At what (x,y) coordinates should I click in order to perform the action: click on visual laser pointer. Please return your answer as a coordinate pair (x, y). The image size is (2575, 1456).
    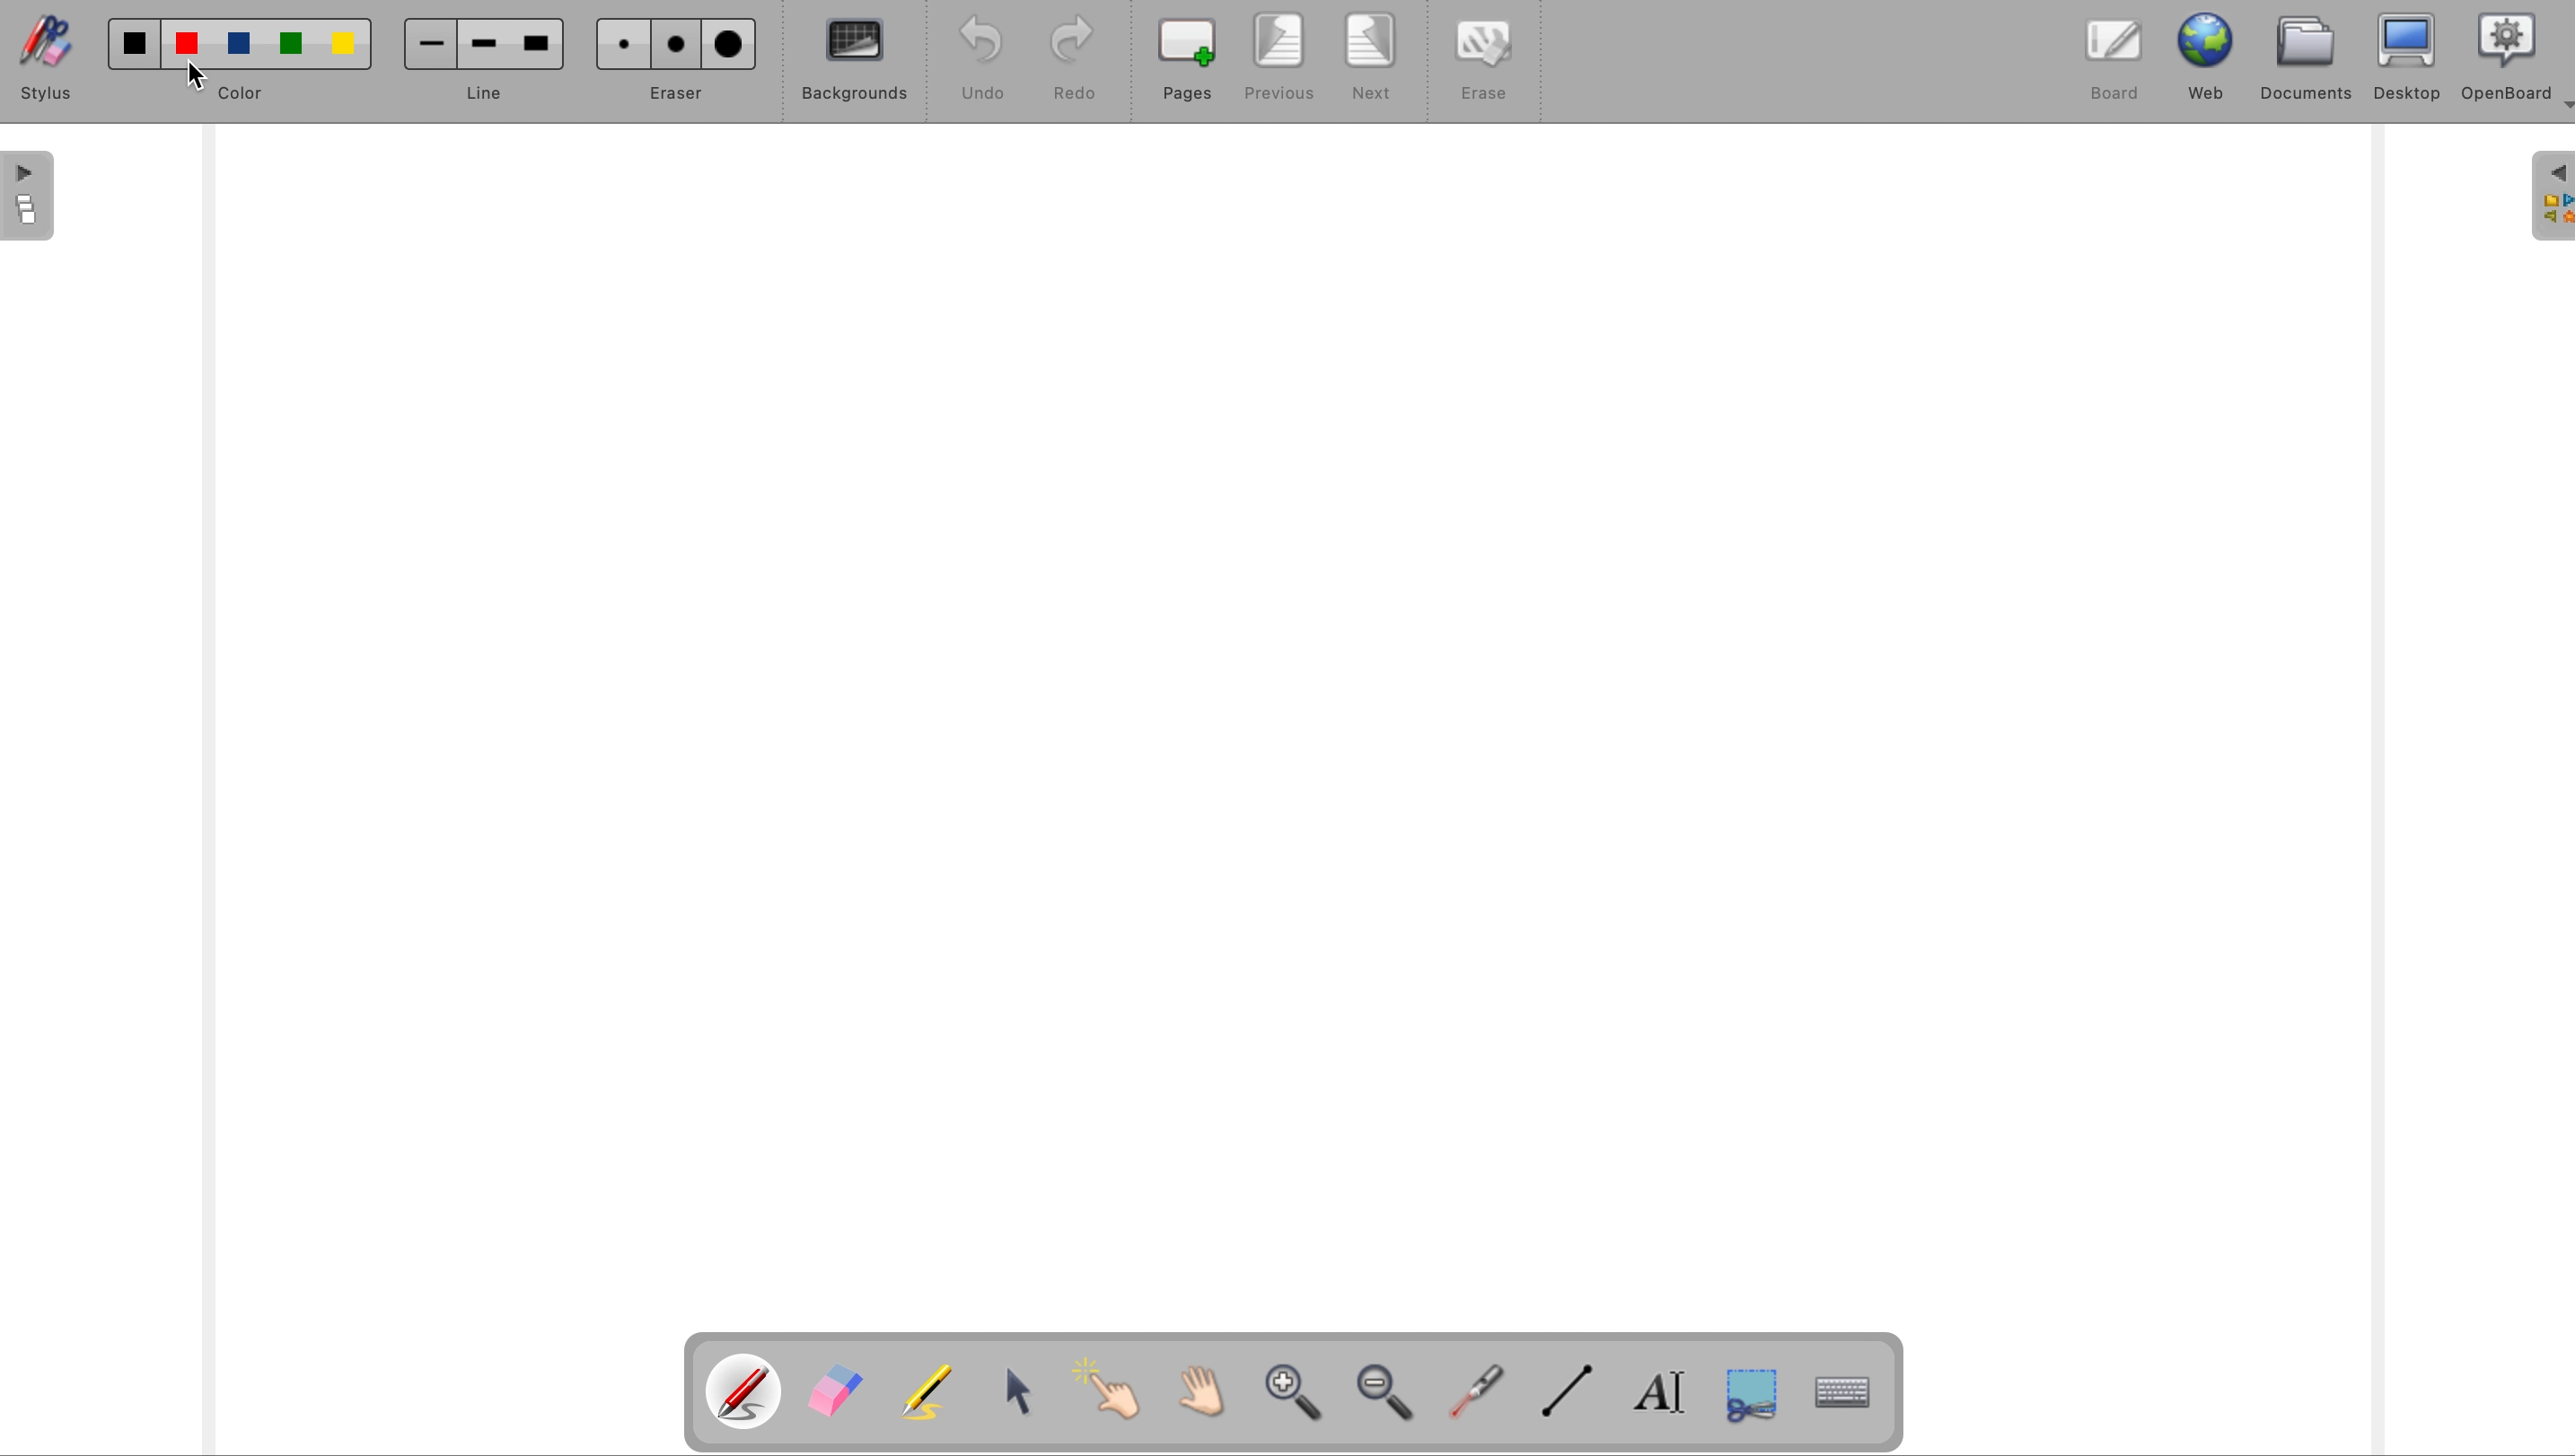
    Looking at the image, I should click on (1478, 1395).